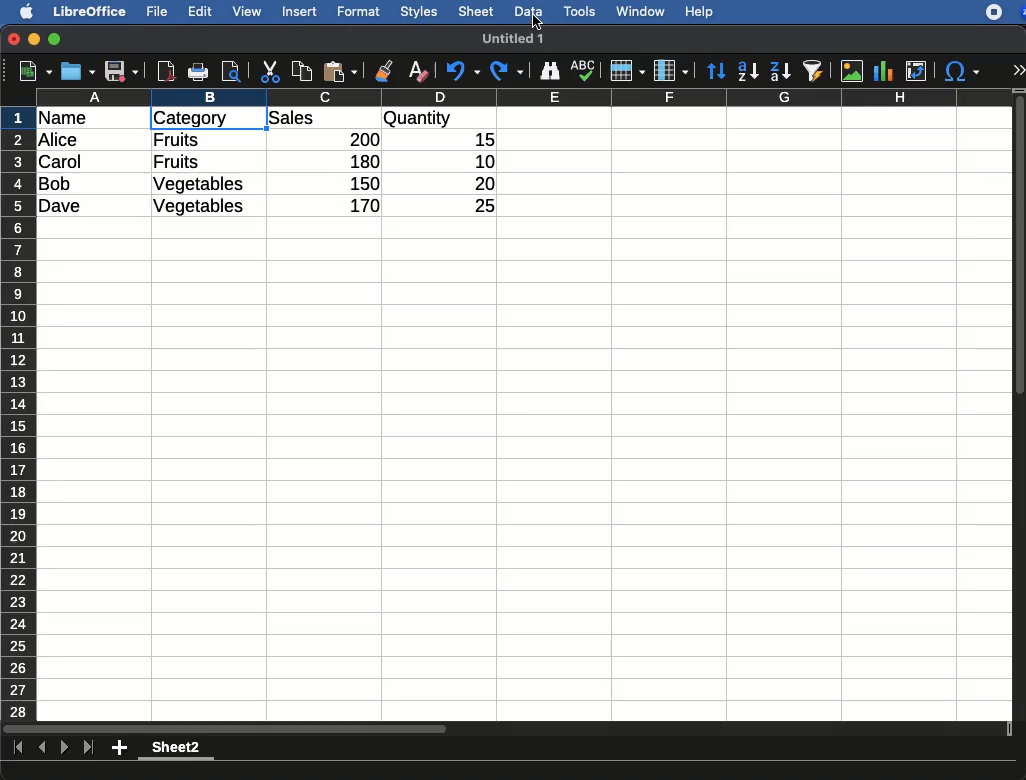 This screenshot has width=1026, height=780. What do you see at coordinates (884, 71) in the screenshot?
I see `chart` at bounding box center [884, 71].